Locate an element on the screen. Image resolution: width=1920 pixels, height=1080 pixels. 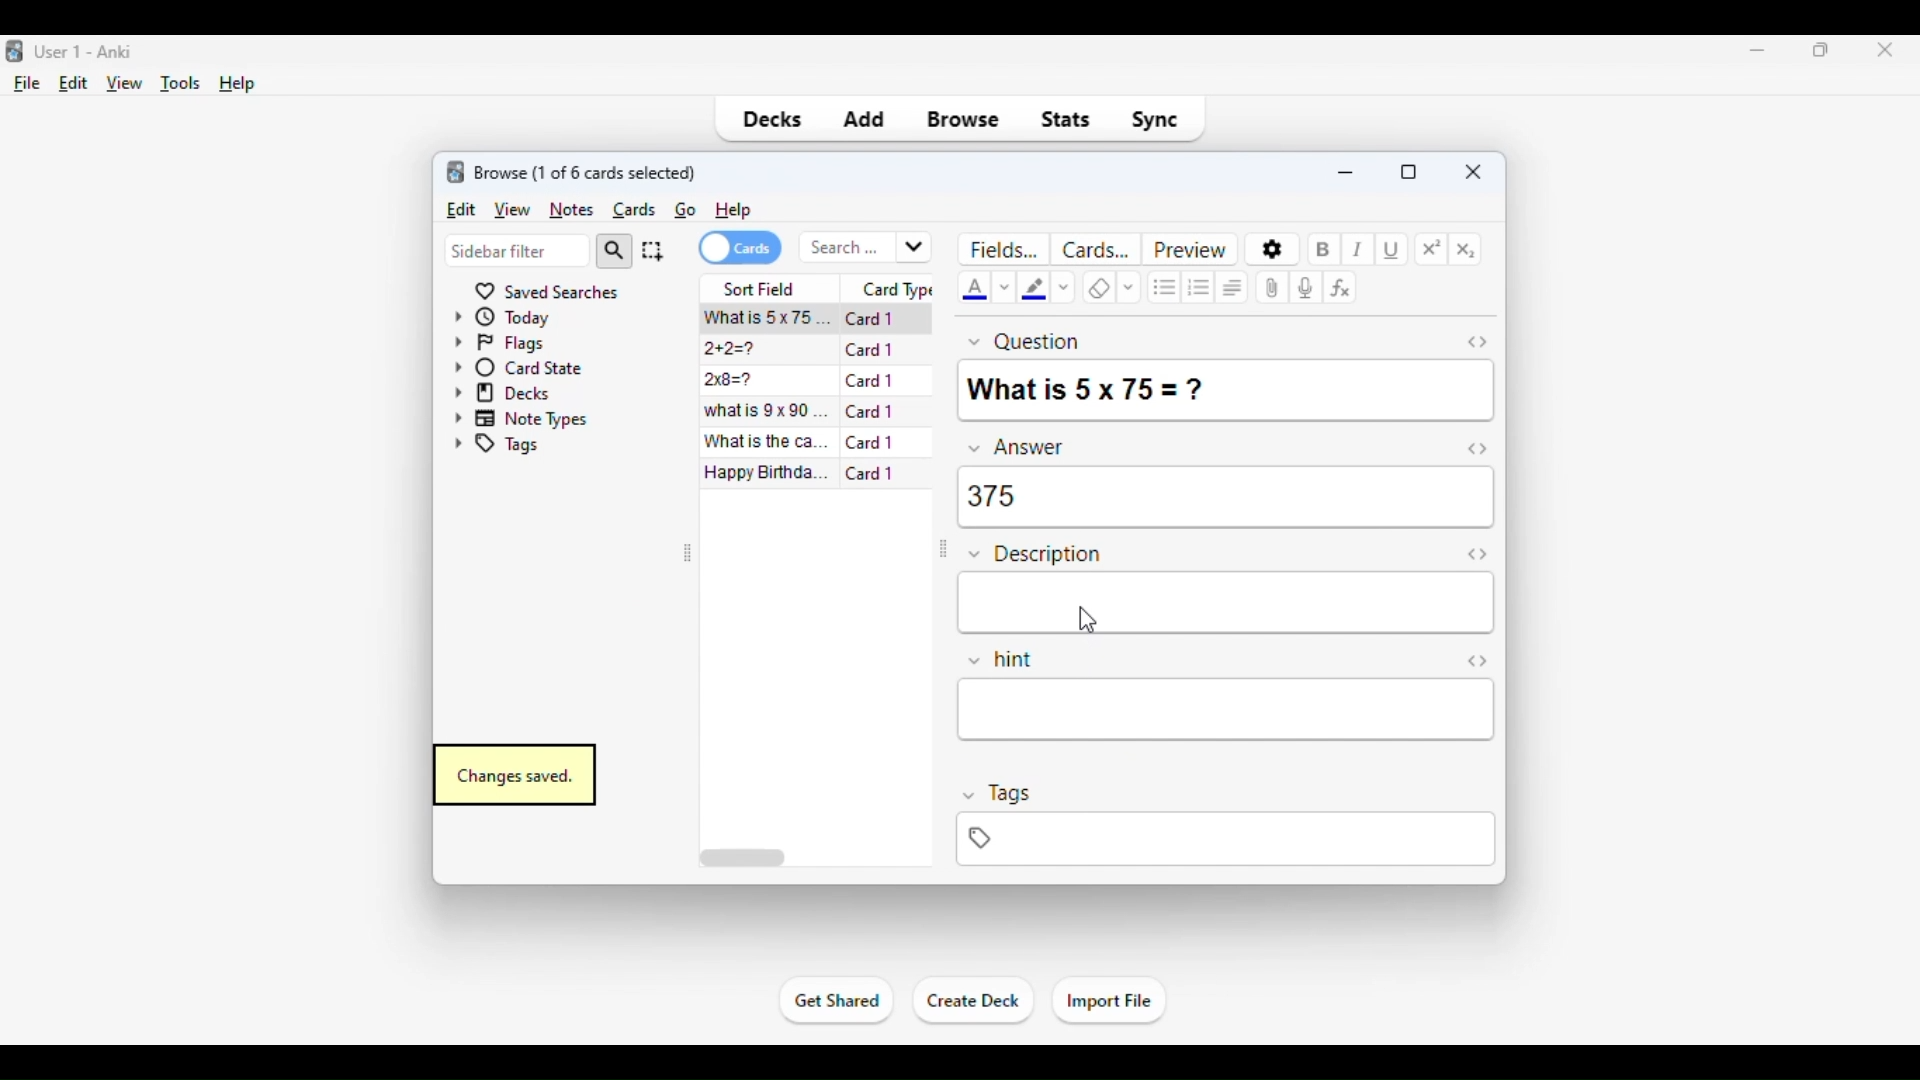
preview is located at coordinates (1190, 248).